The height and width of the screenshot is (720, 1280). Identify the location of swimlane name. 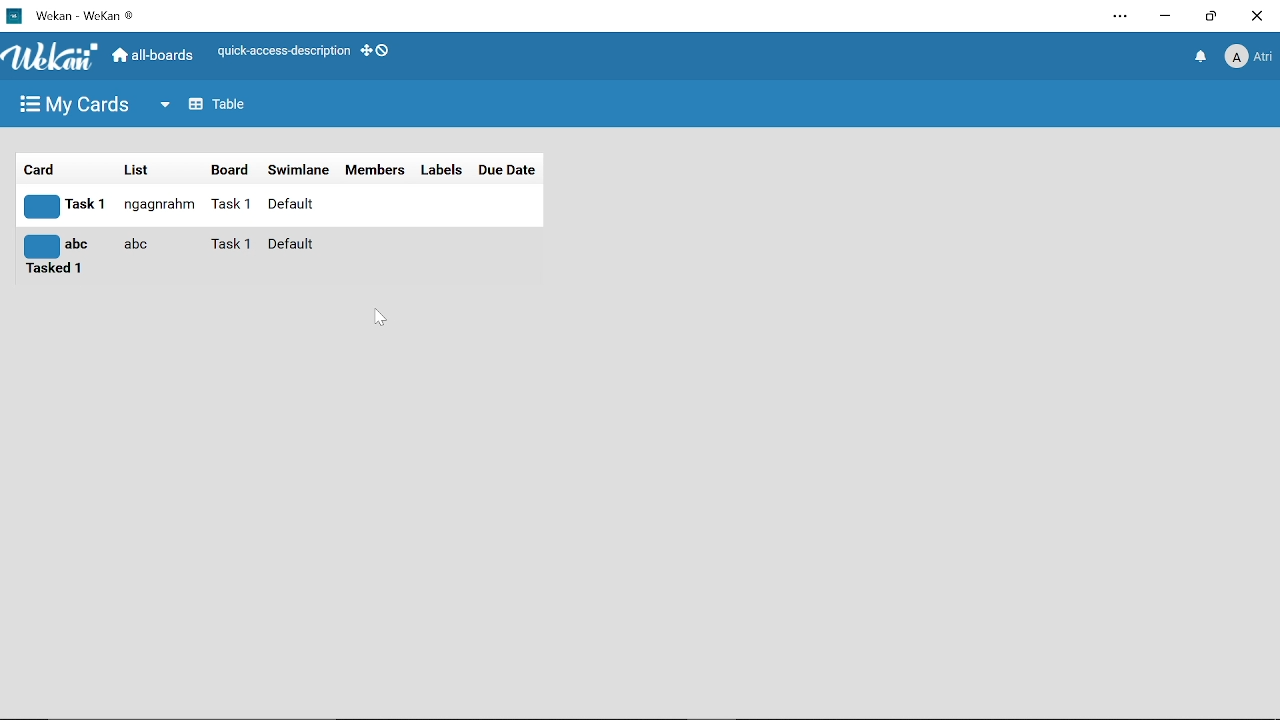
(294, 205).